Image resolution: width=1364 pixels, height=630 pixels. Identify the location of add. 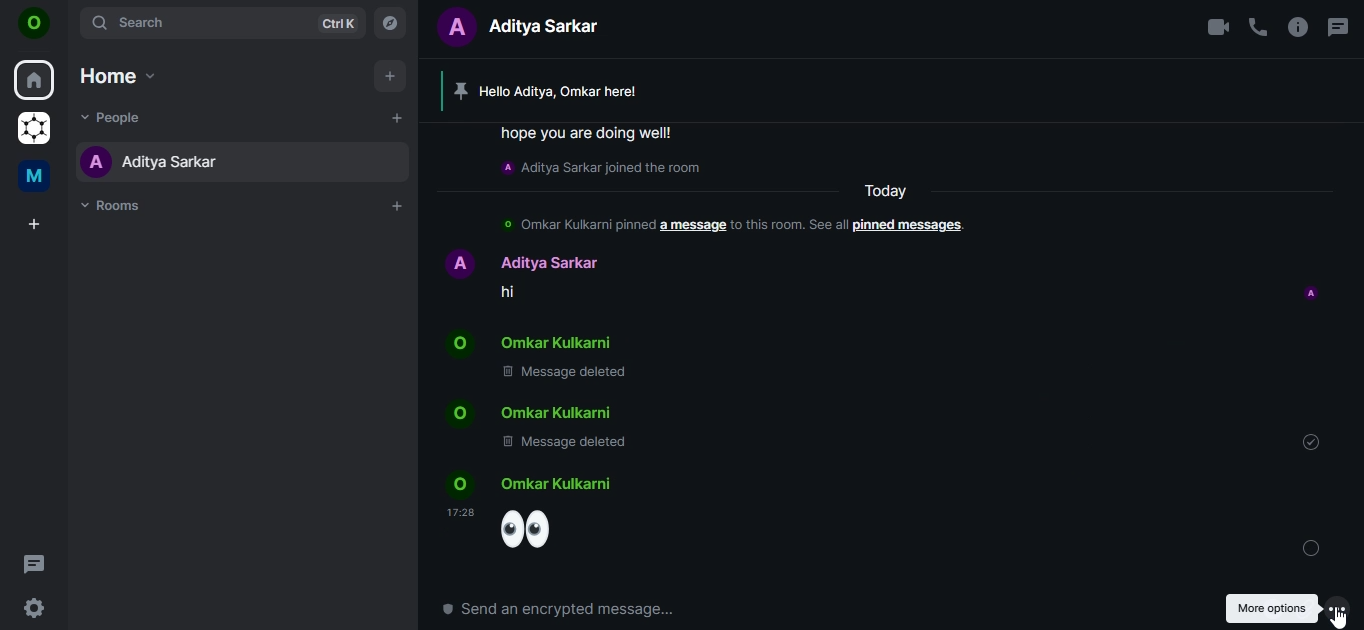
(390, 77).